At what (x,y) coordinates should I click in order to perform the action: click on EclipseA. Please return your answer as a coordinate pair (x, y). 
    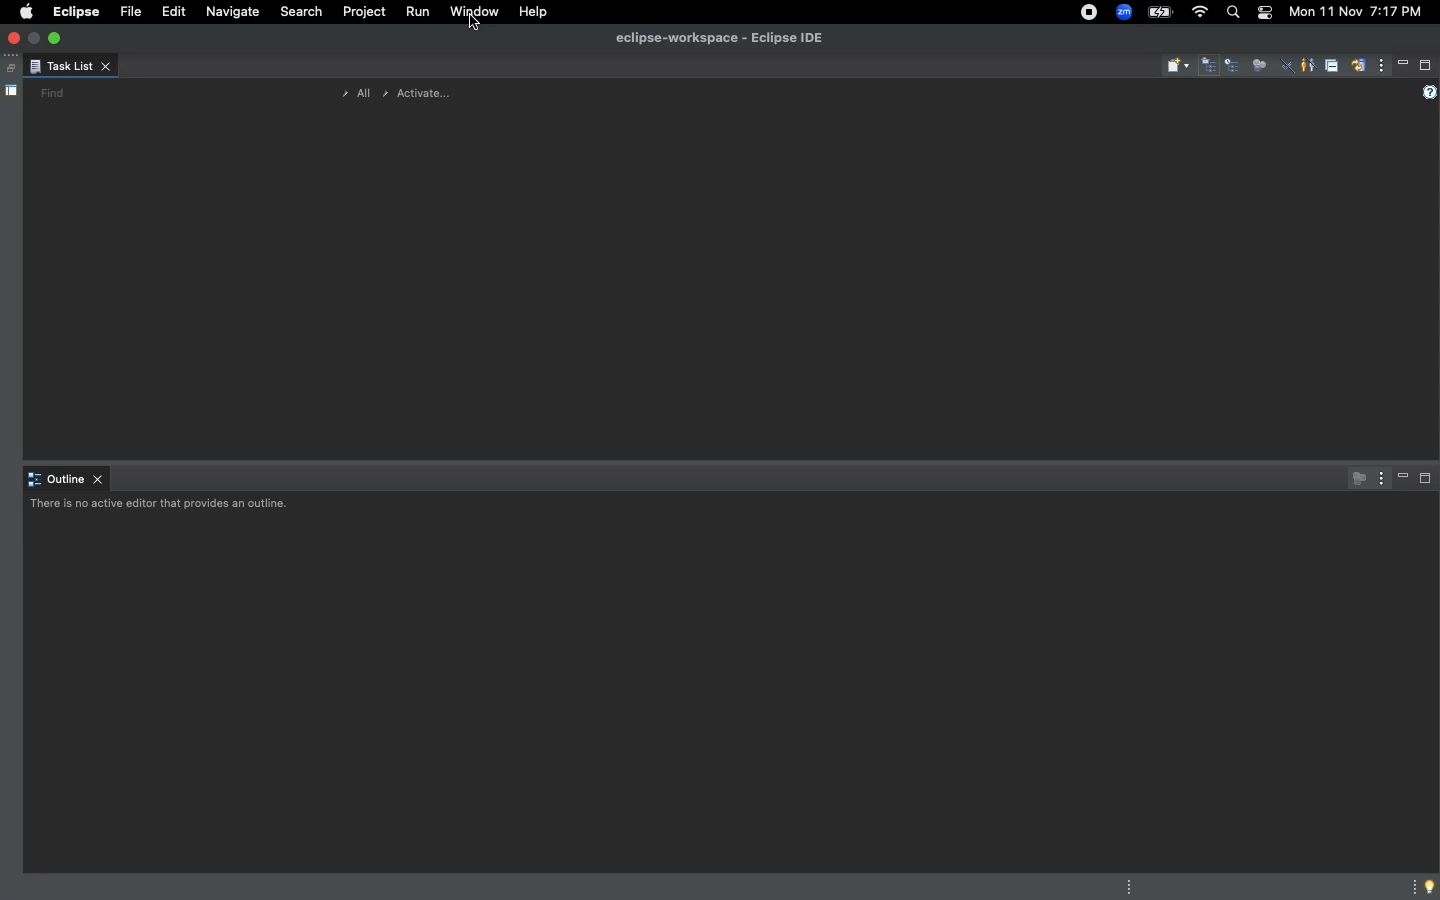
    Looking at the image, I should click on (74, 12).